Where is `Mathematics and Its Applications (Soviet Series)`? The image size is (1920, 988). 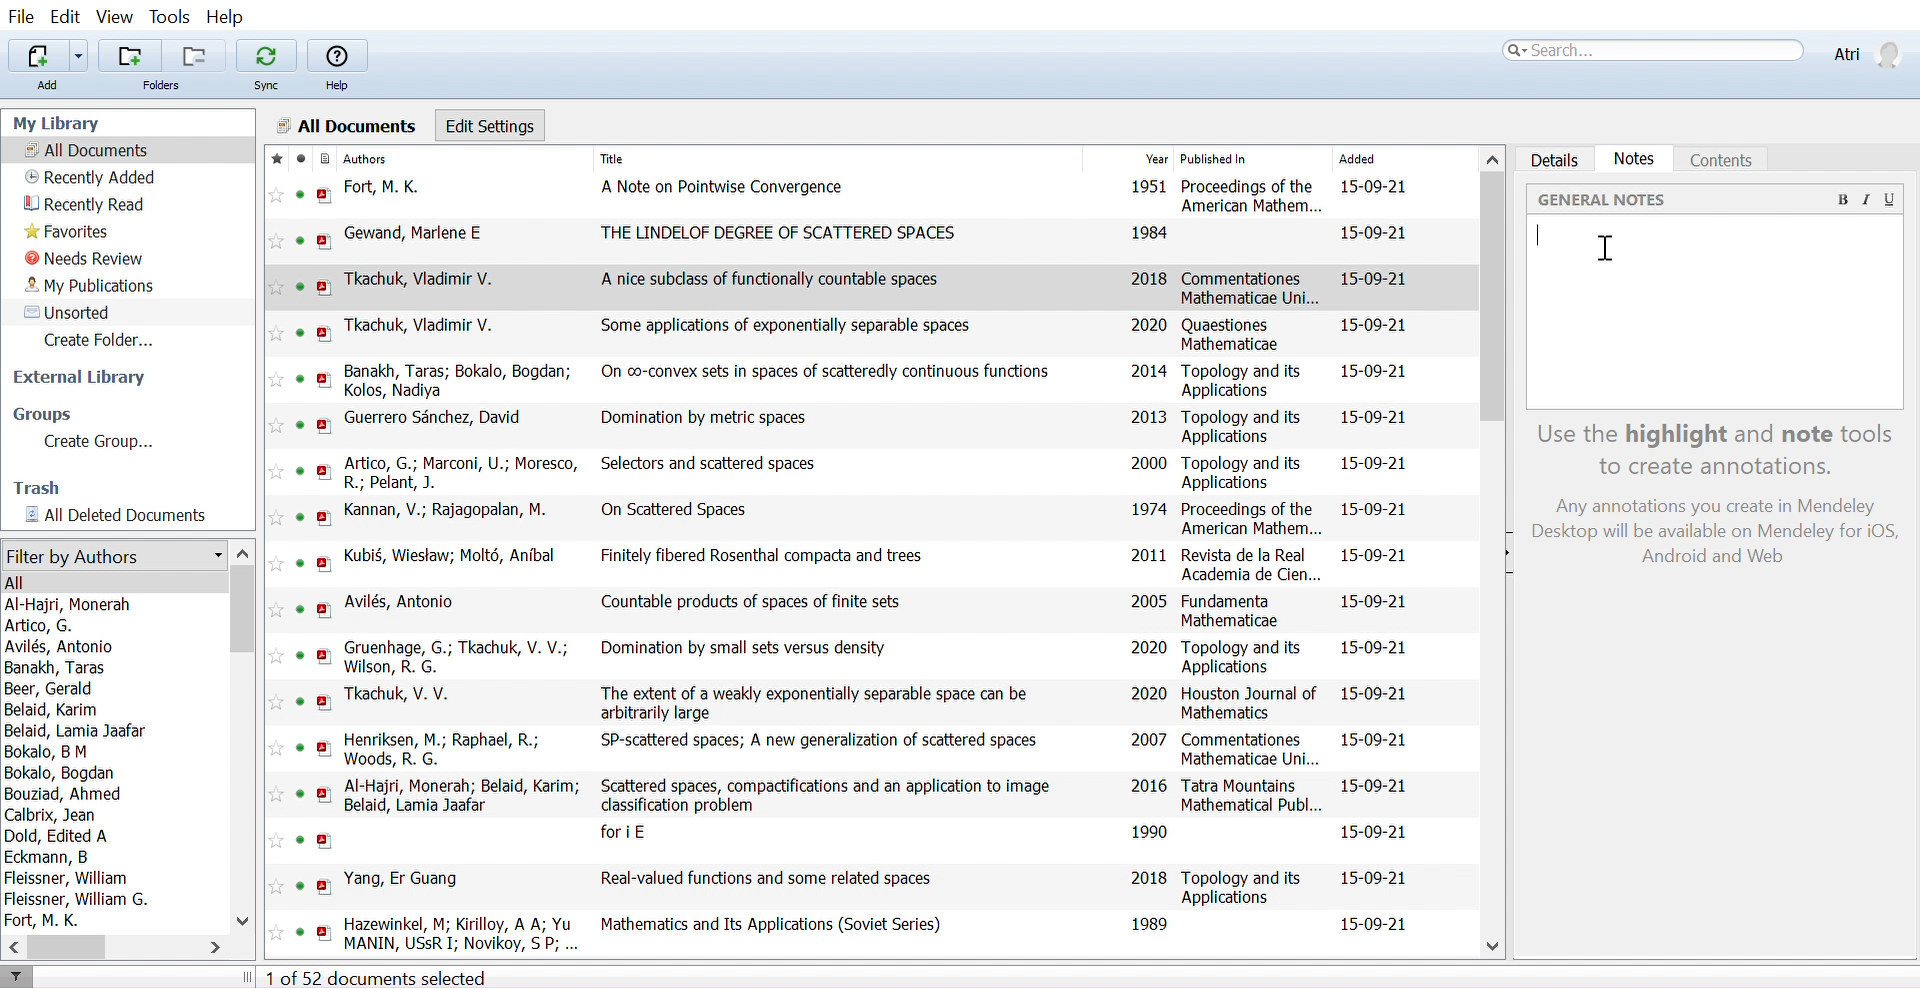 Mathematics and Its Applications (Soviet Series) is located at coordinates (777, 926).